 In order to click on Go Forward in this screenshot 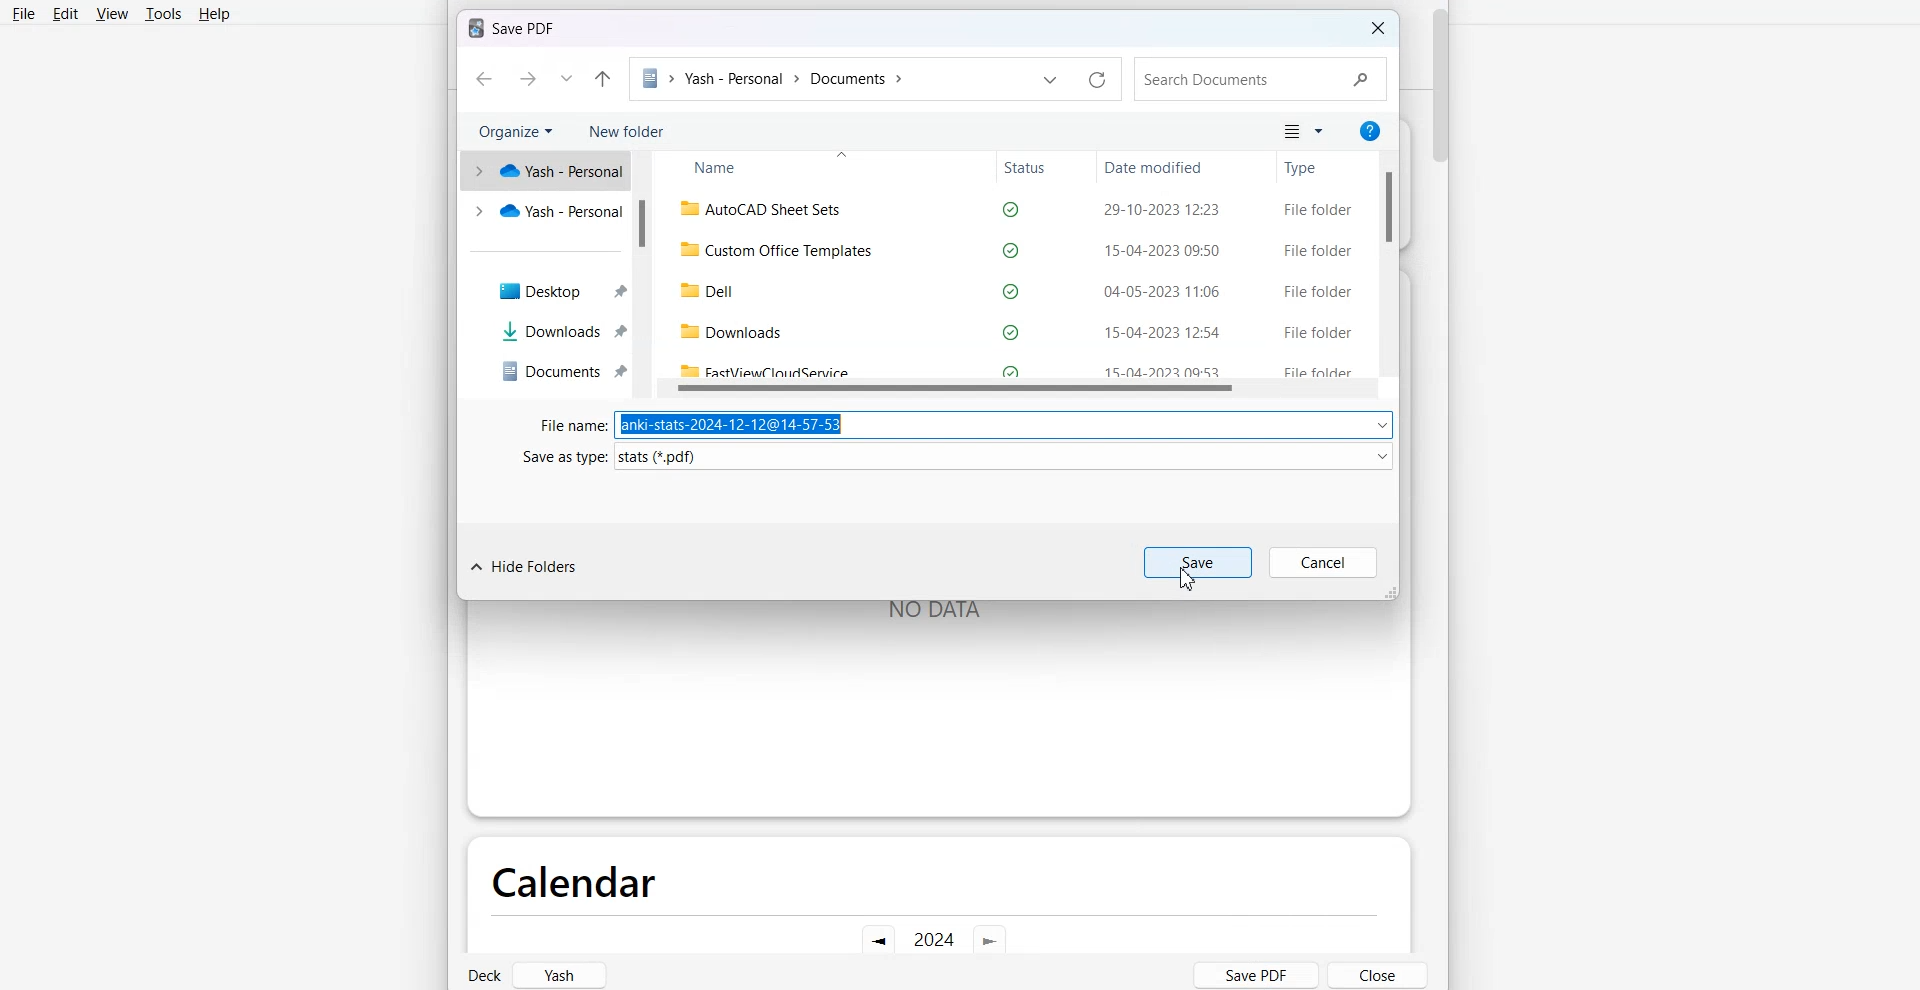, I will do `click(991, 943)`.